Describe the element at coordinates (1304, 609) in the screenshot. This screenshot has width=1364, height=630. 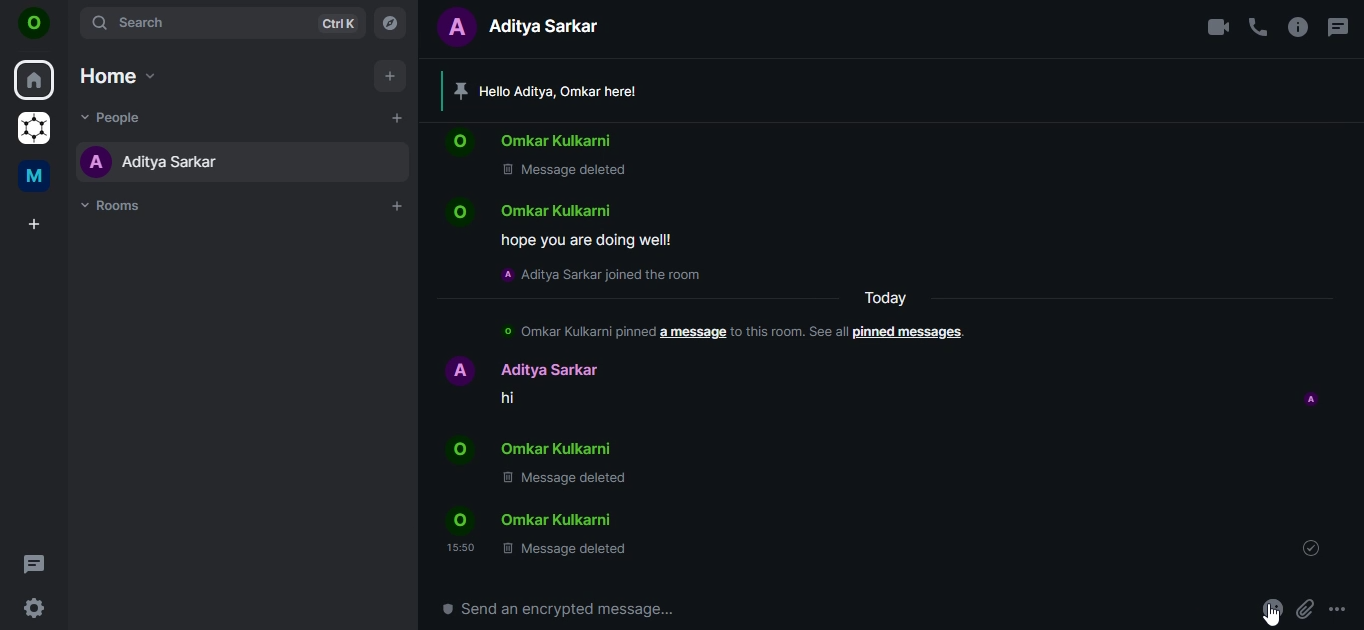
I see `attachments` at that location.